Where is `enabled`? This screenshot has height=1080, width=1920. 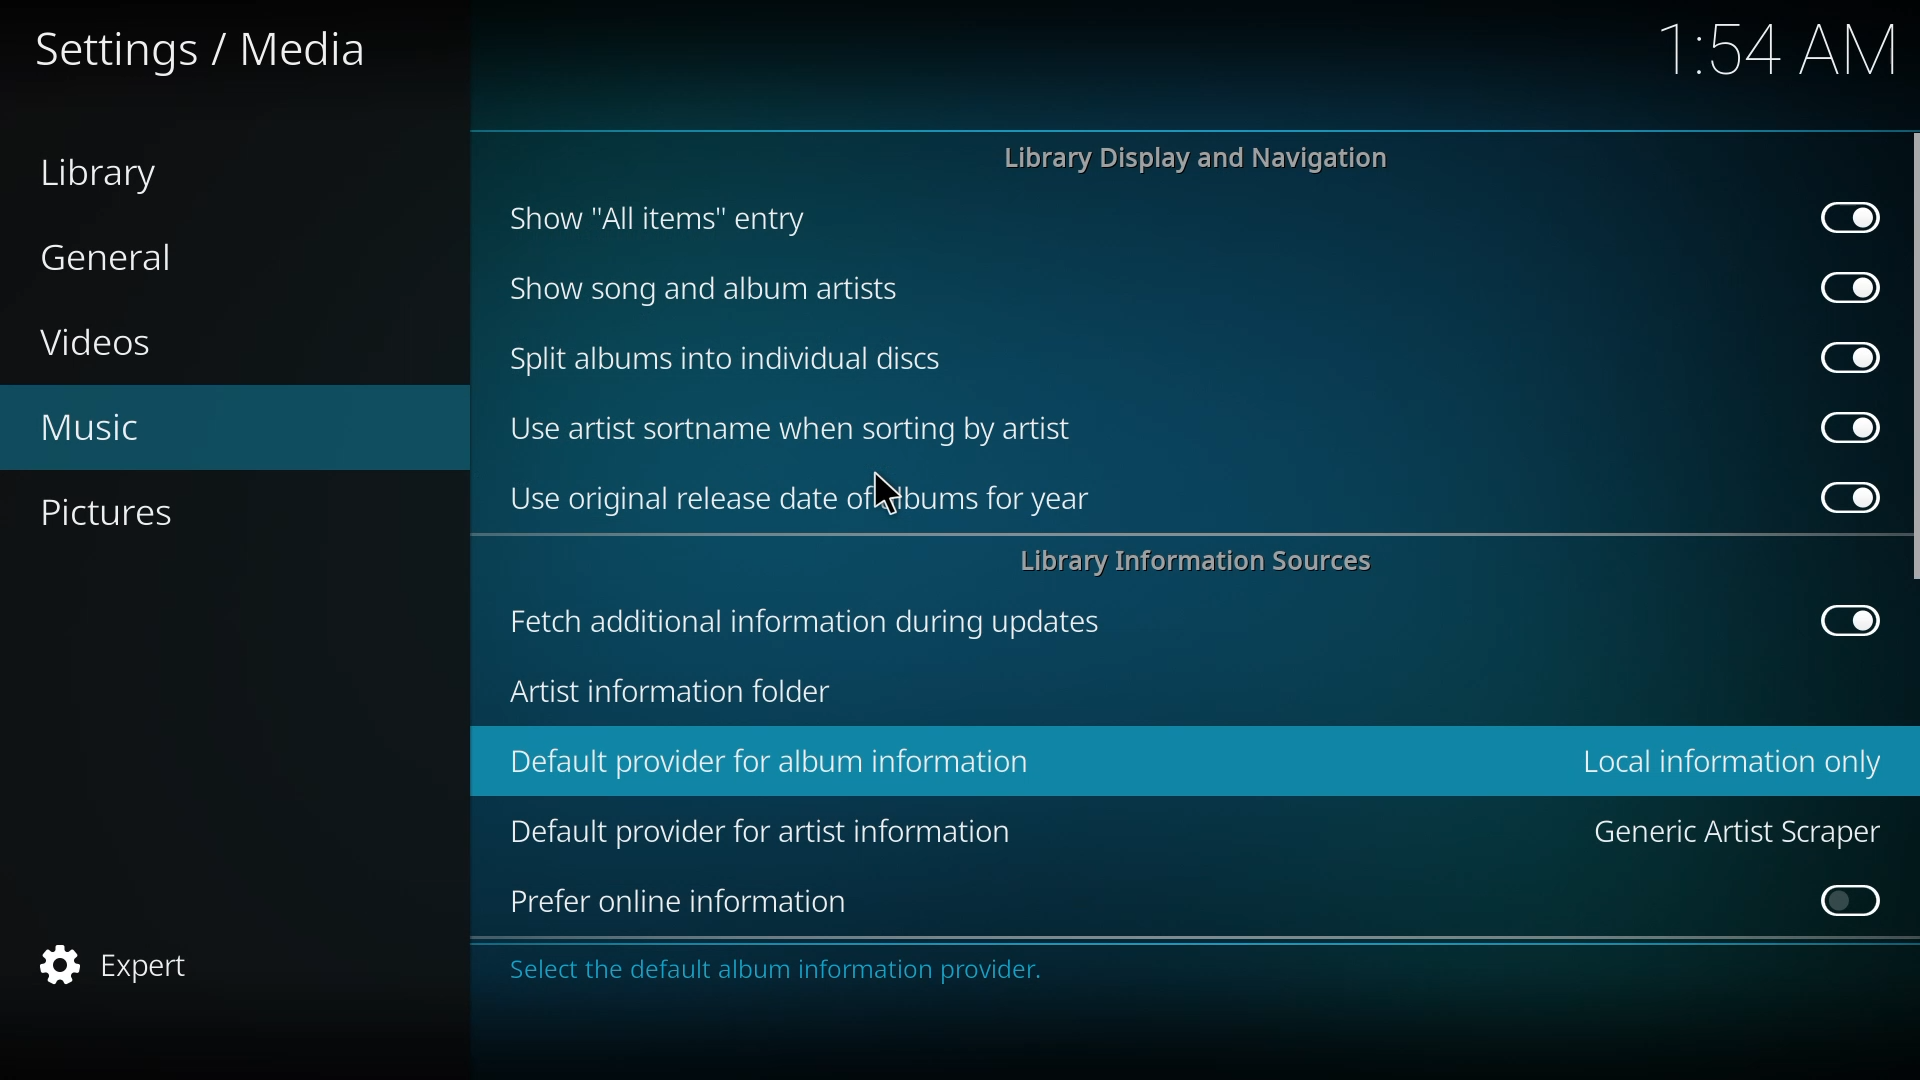
enabled is located at coordinates (1843, 356).